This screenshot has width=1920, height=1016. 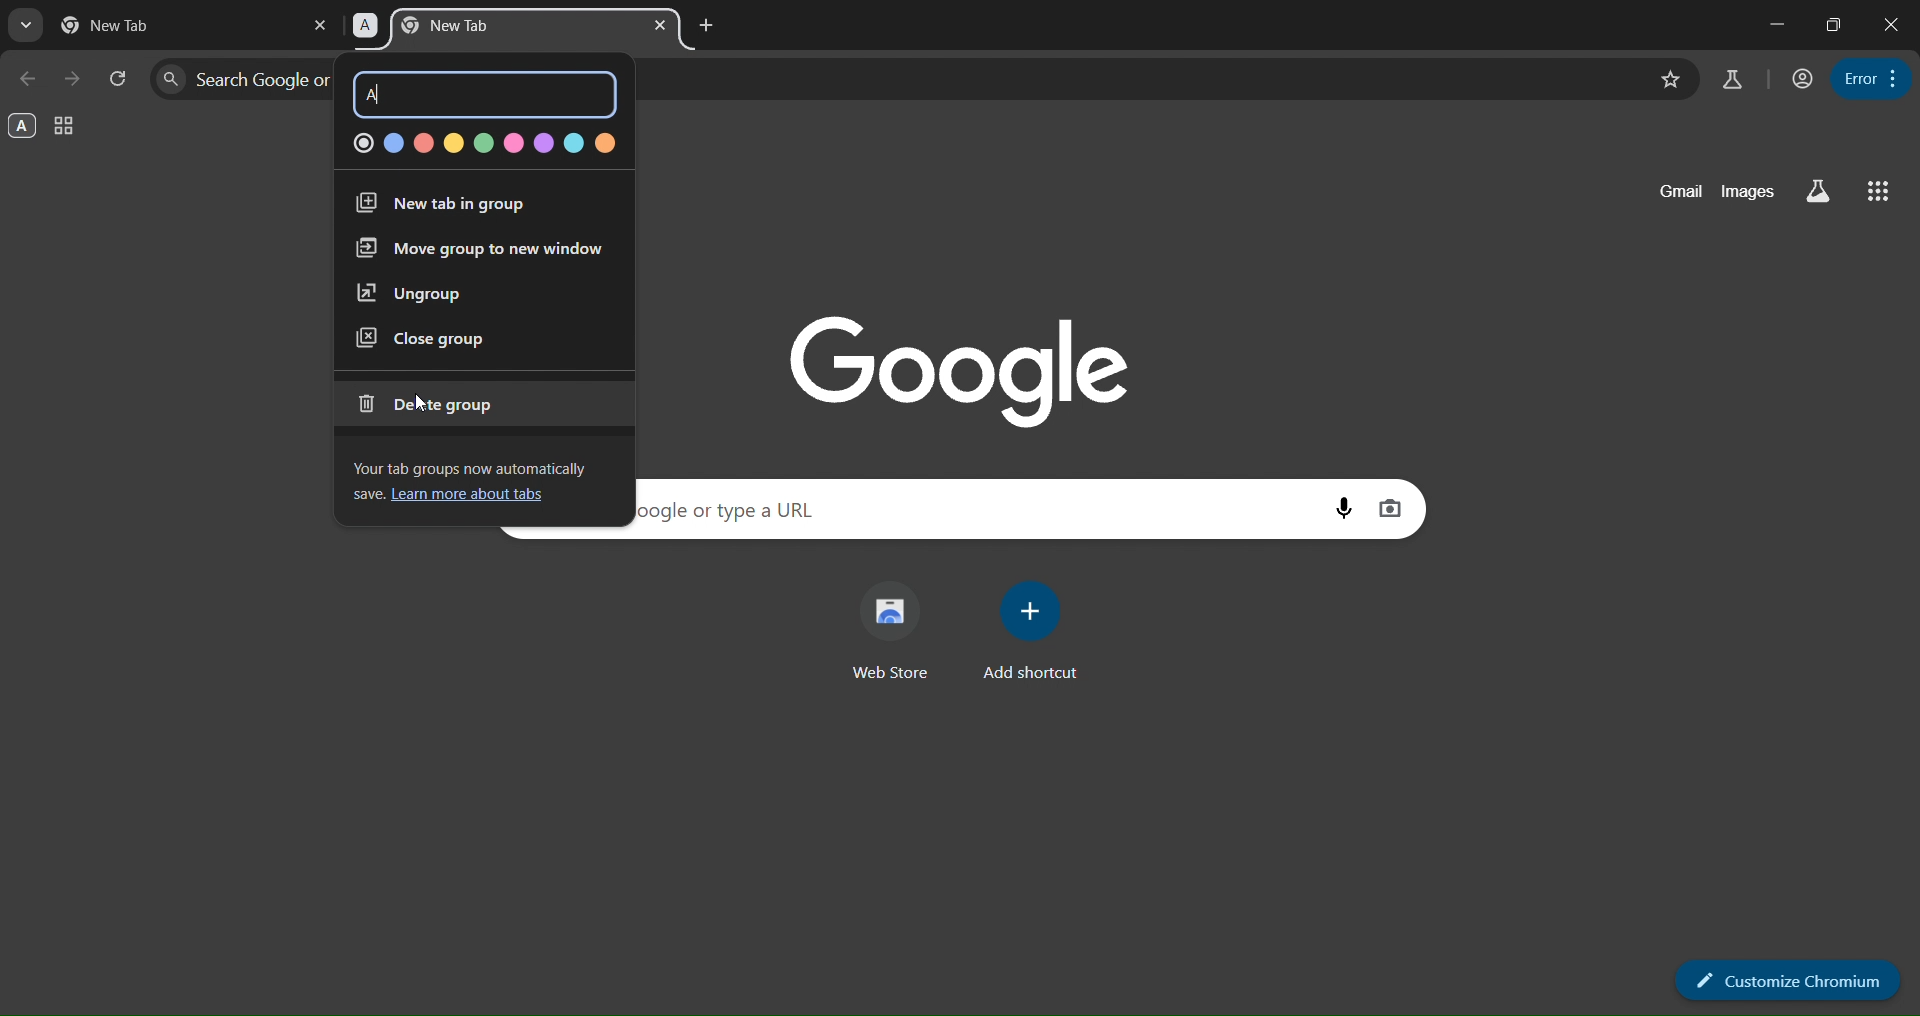 What do you see at coordinates (410, 294) in the screenshot?
I see `ungroup` at bounding box center [410, 294].